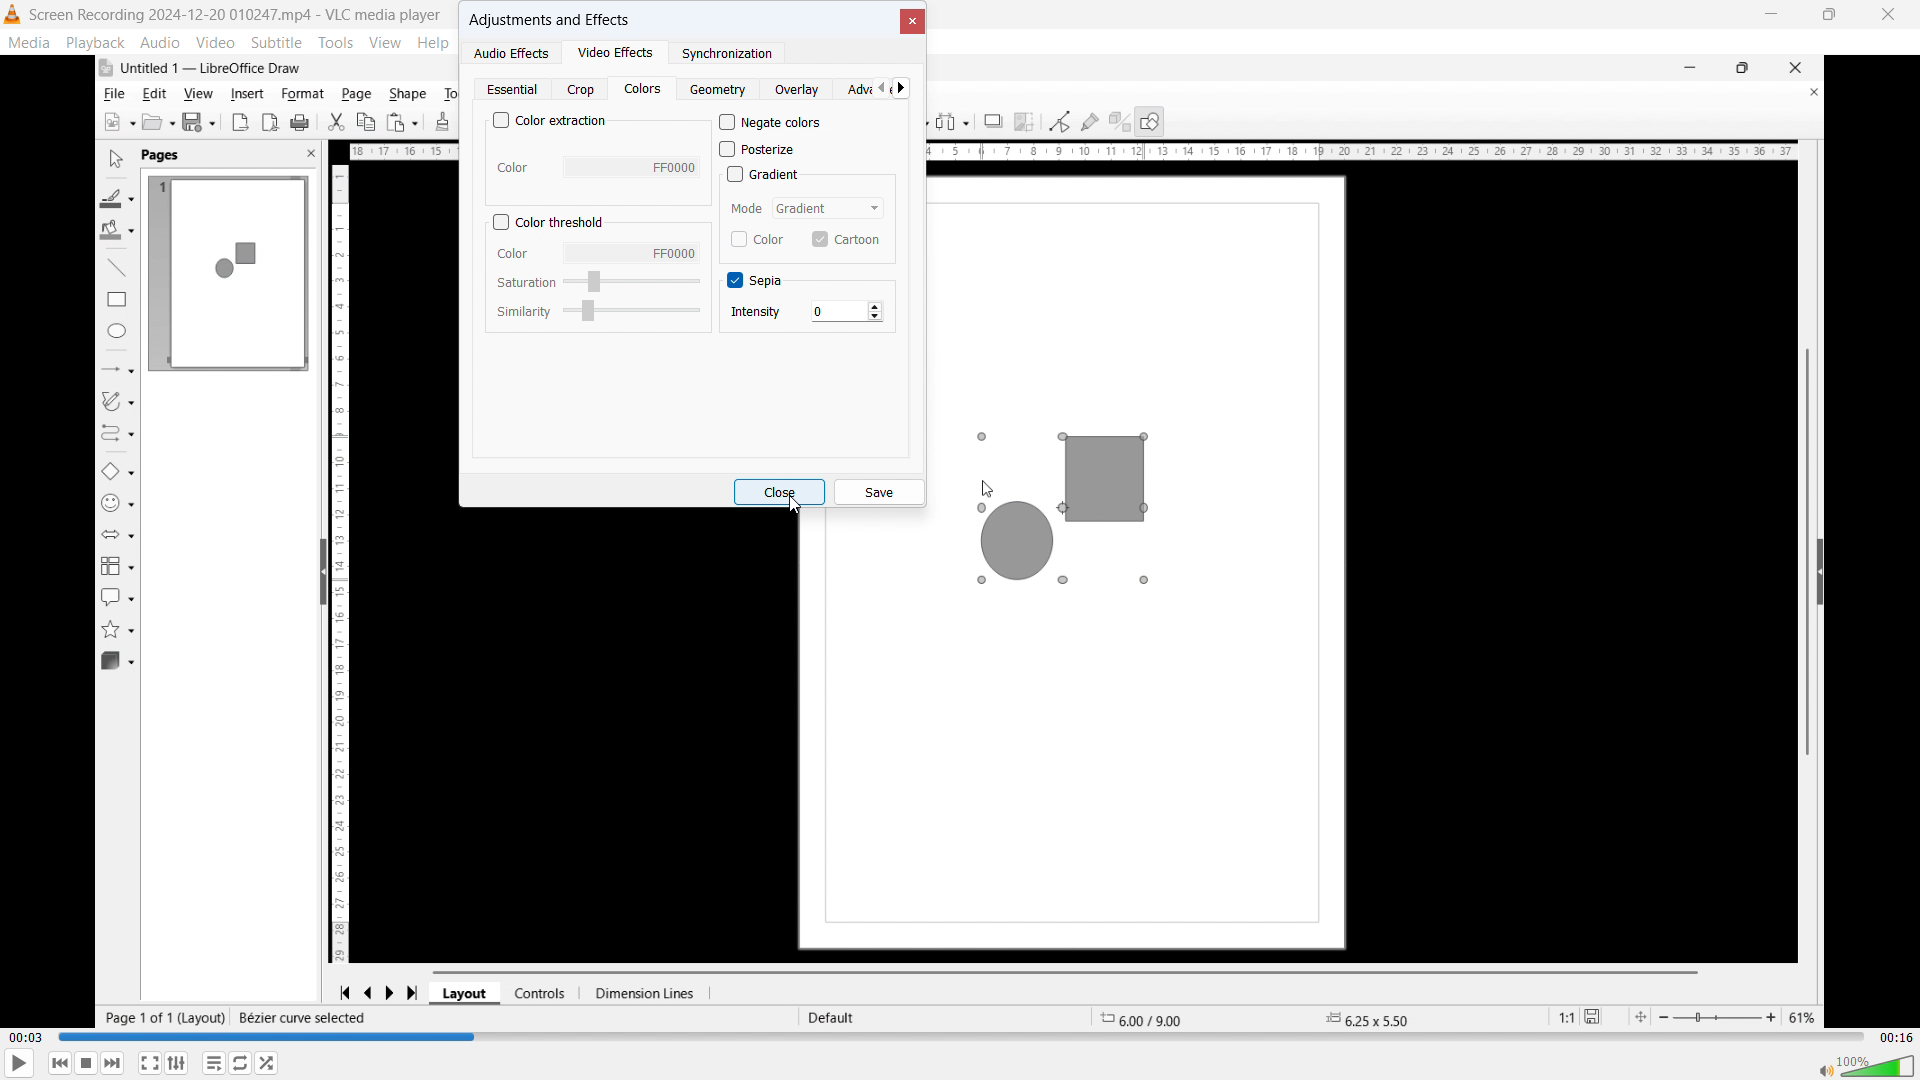 Image resolution: width=1920 pixels, height=1080 pixels. What do you see at coordinates (879, 493) in the screenshot?
I see `Save ` at bounding box center [879, 493].